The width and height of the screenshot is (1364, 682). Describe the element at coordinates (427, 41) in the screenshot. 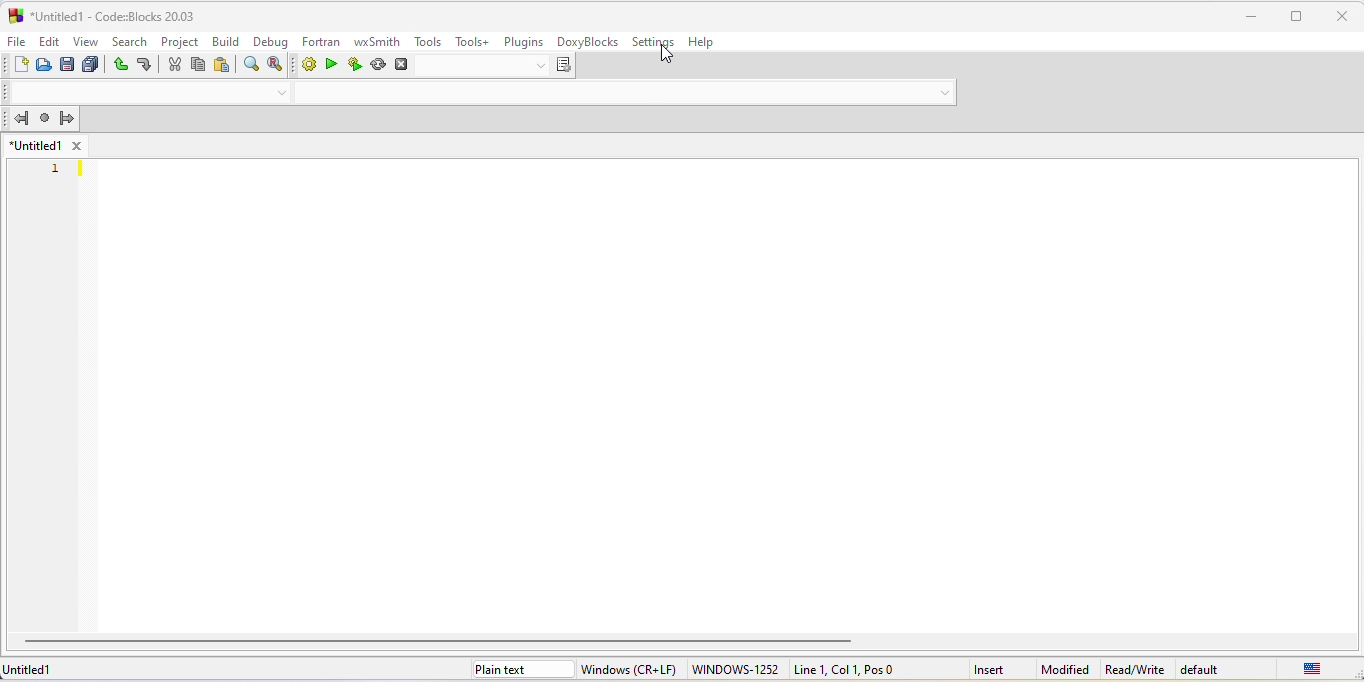

I see `tools` at that location.